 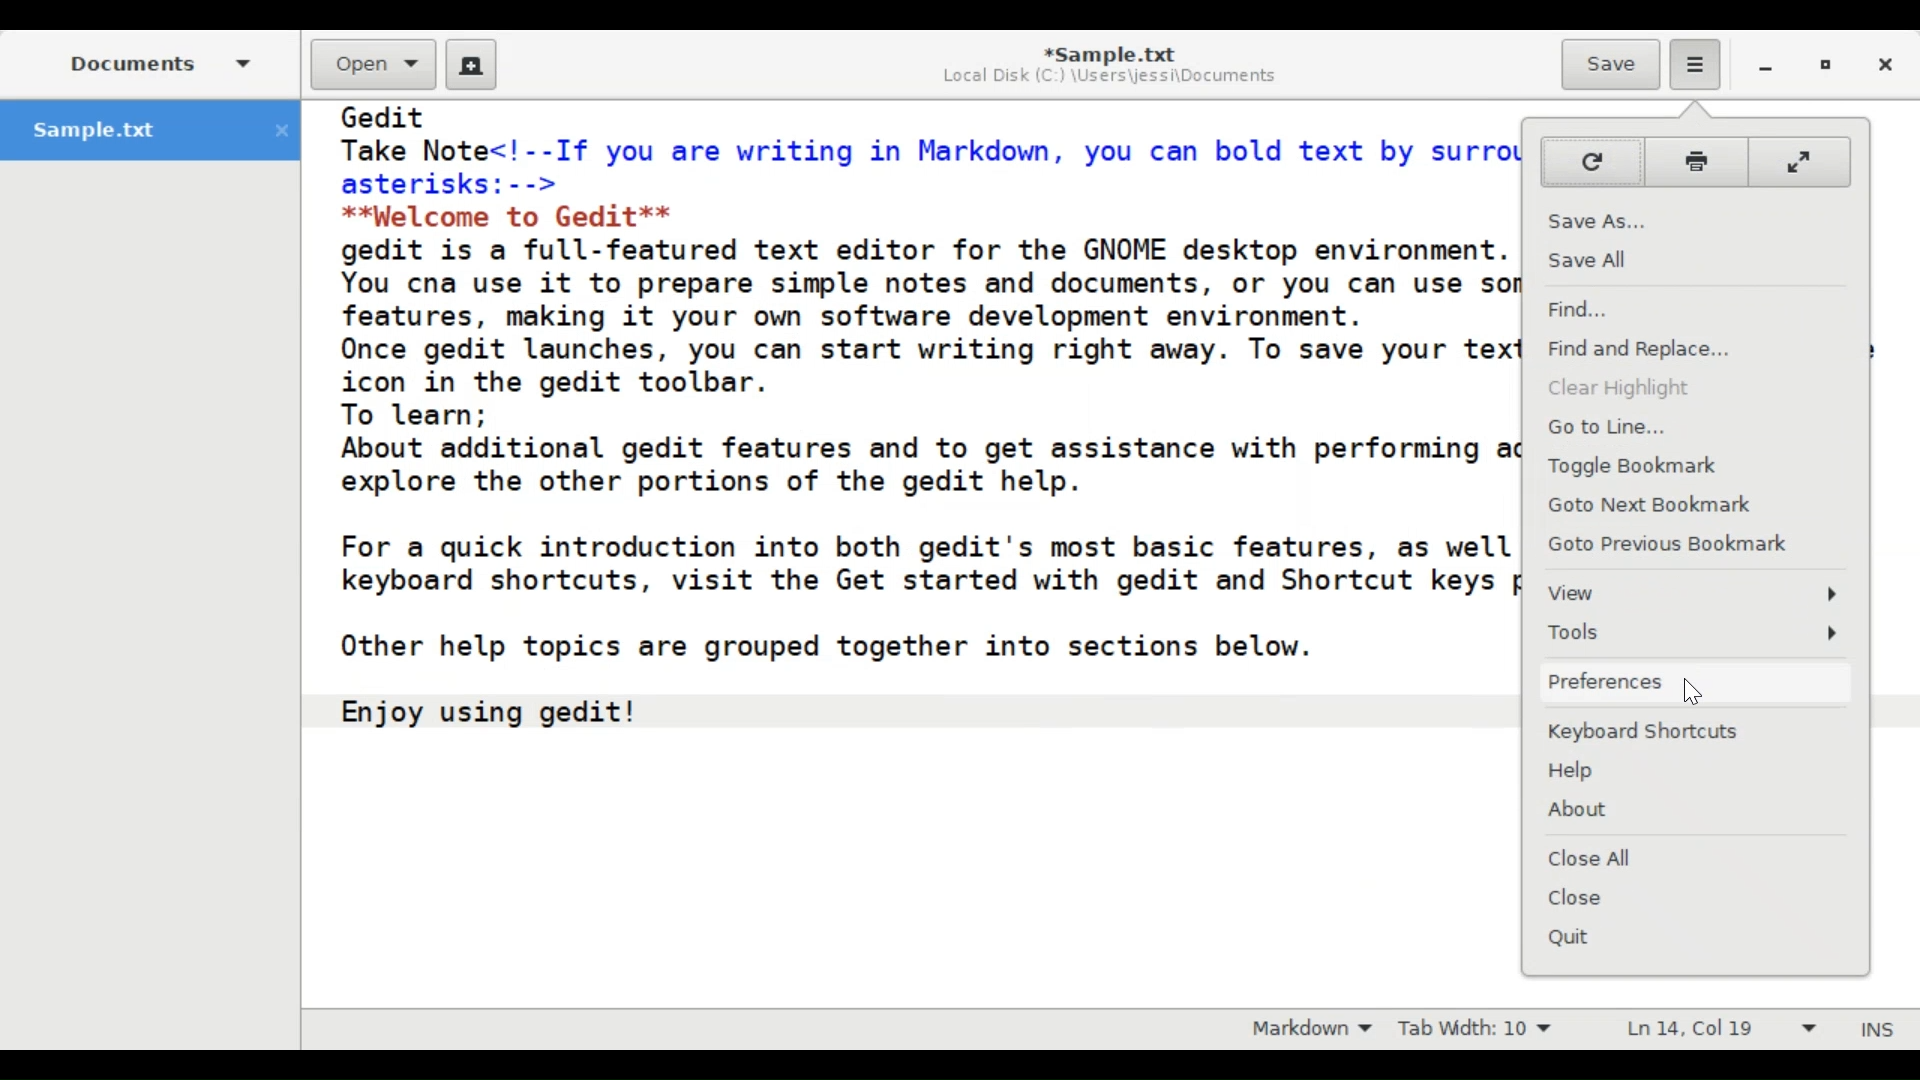 I want to click on Fullscreen, so click(x=1802, y=161).